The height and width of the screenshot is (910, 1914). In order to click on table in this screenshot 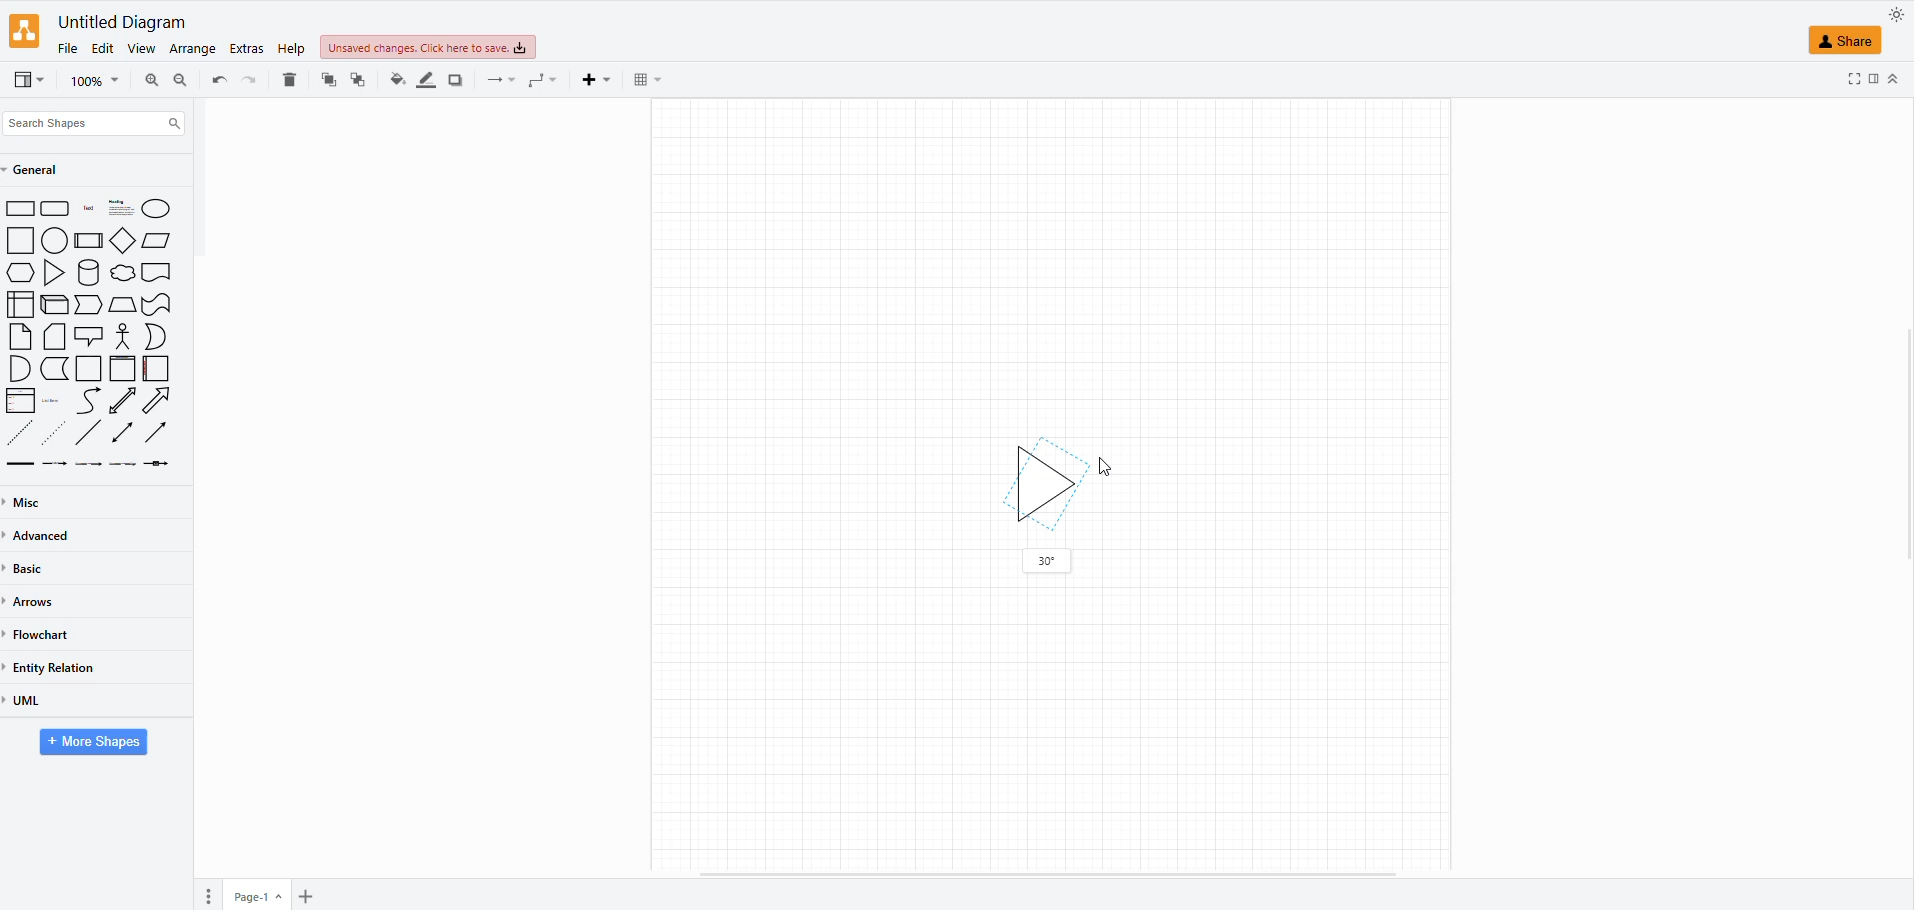, I will do `click(645, 80)`.